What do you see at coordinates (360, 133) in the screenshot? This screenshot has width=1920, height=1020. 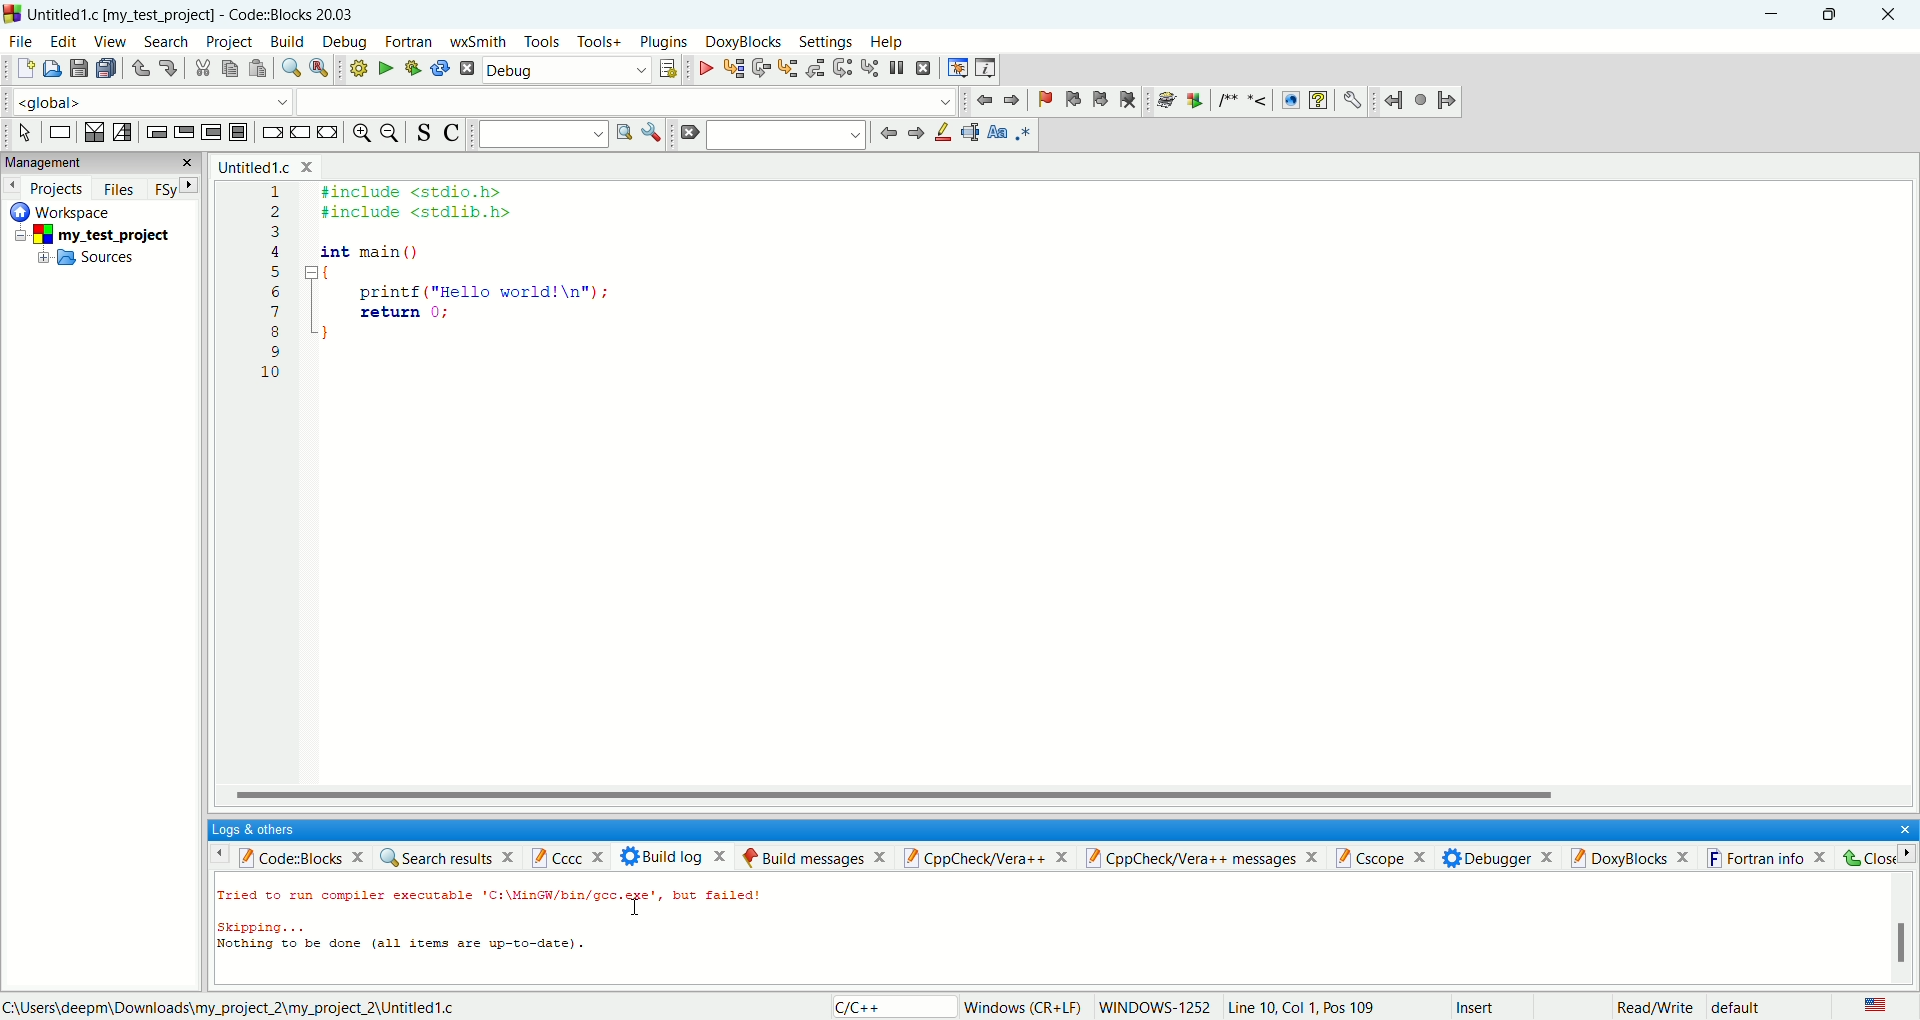 I see `zoom in` at bounding box center [360, 133].